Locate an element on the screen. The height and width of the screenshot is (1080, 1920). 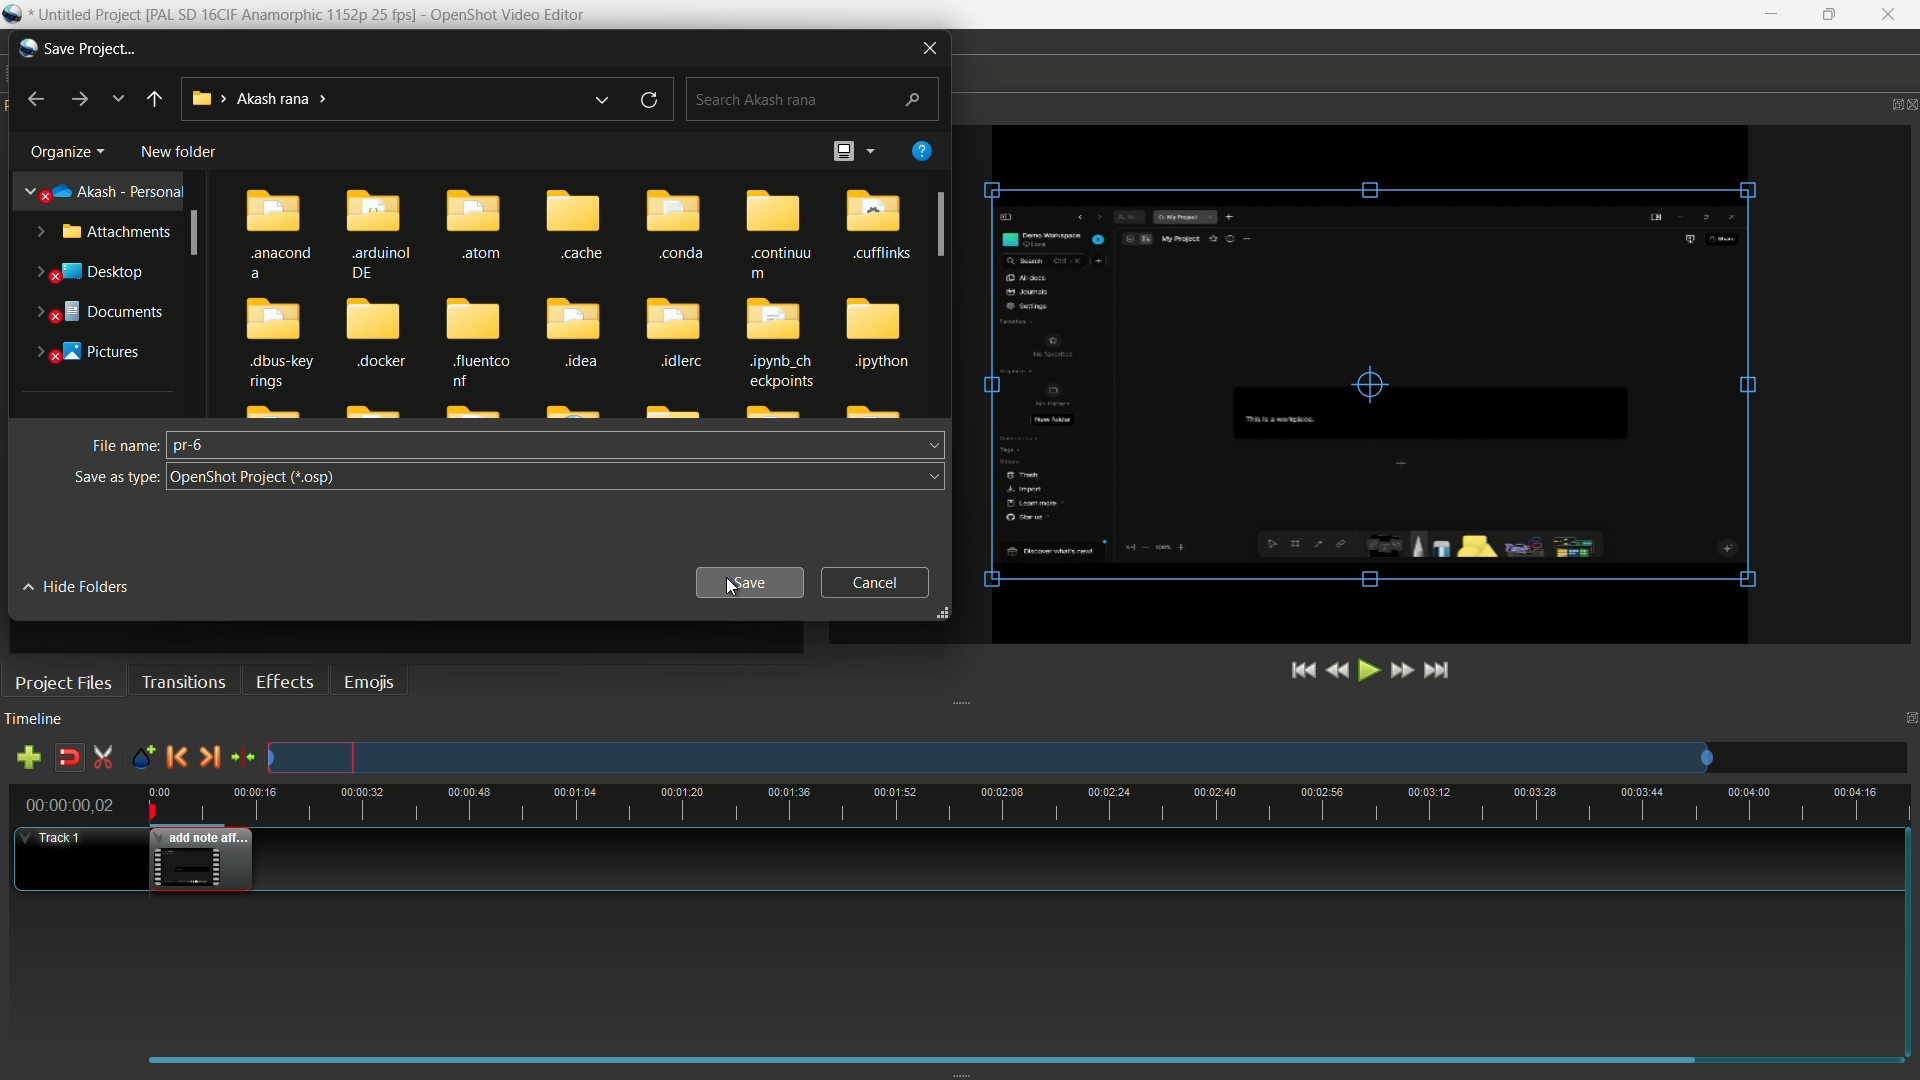
effects is located at coordinates (283, 682).